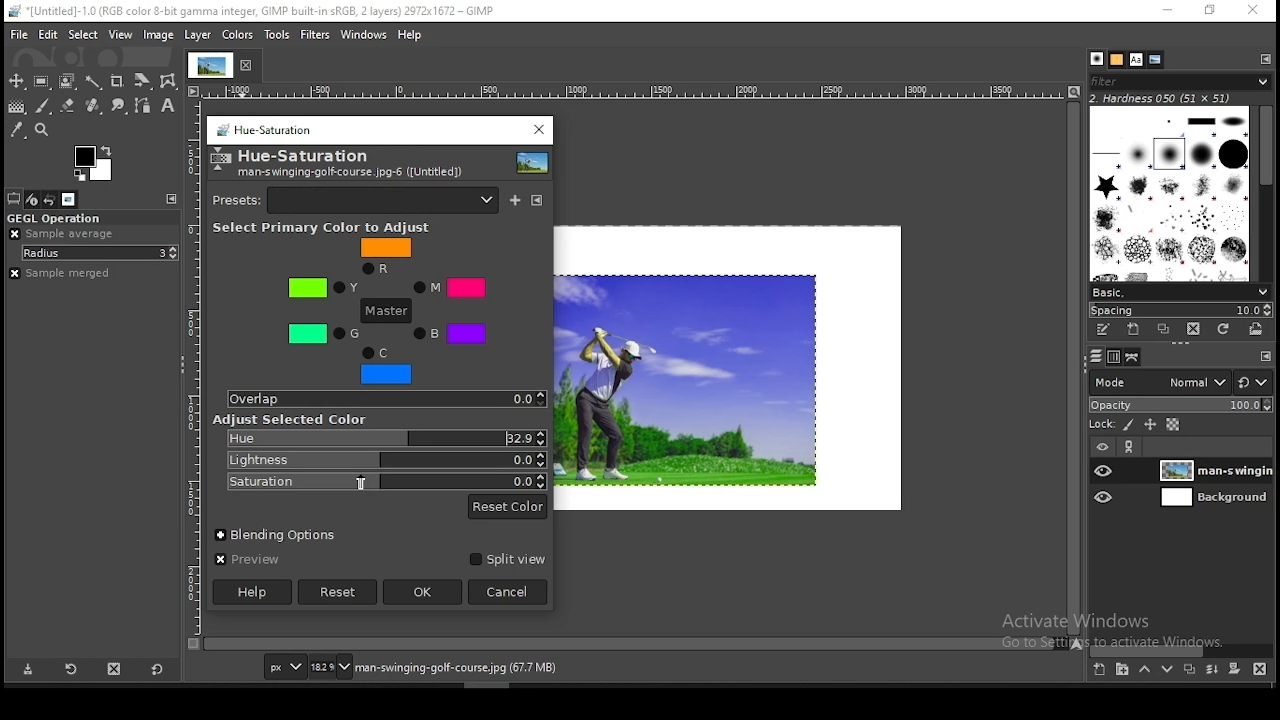 The width and height of the screenshot is (1280, 720). Describe the element at coordinates (48, 34) in the screenshot. I see `edit` at that location.